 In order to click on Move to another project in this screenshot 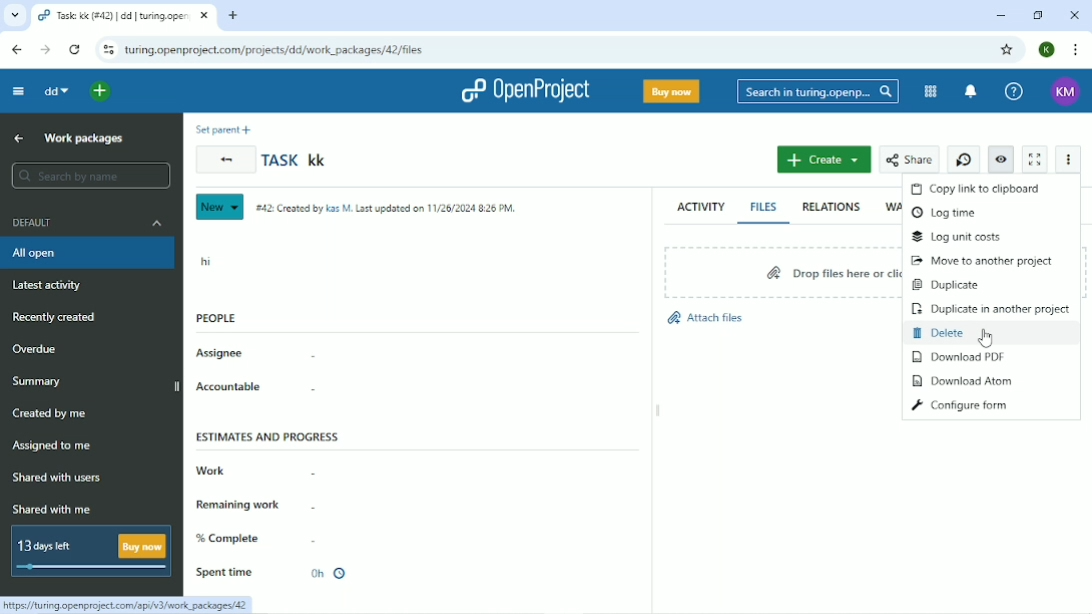, I will do `click(984, 262)`.